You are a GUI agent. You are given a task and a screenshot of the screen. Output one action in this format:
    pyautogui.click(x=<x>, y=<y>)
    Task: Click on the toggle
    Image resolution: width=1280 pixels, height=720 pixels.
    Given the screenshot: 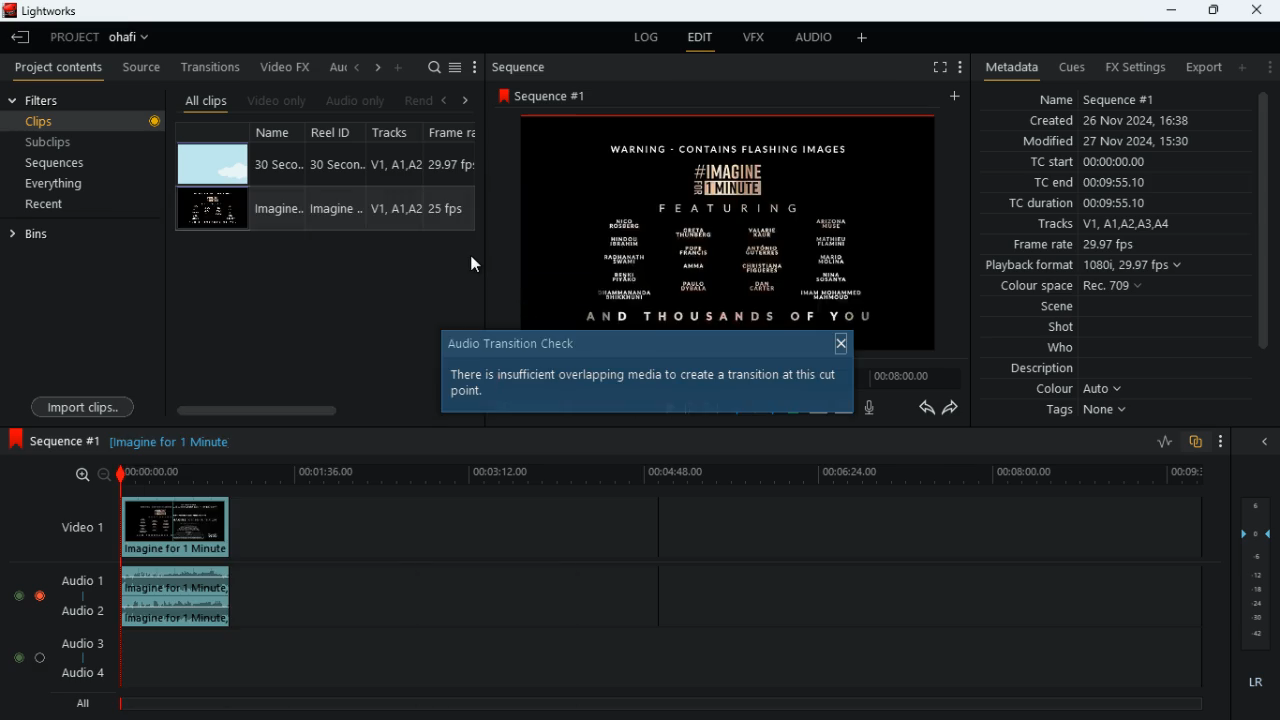 What is the action you would take?
    pyautogui.click(x=41, y=657)
    